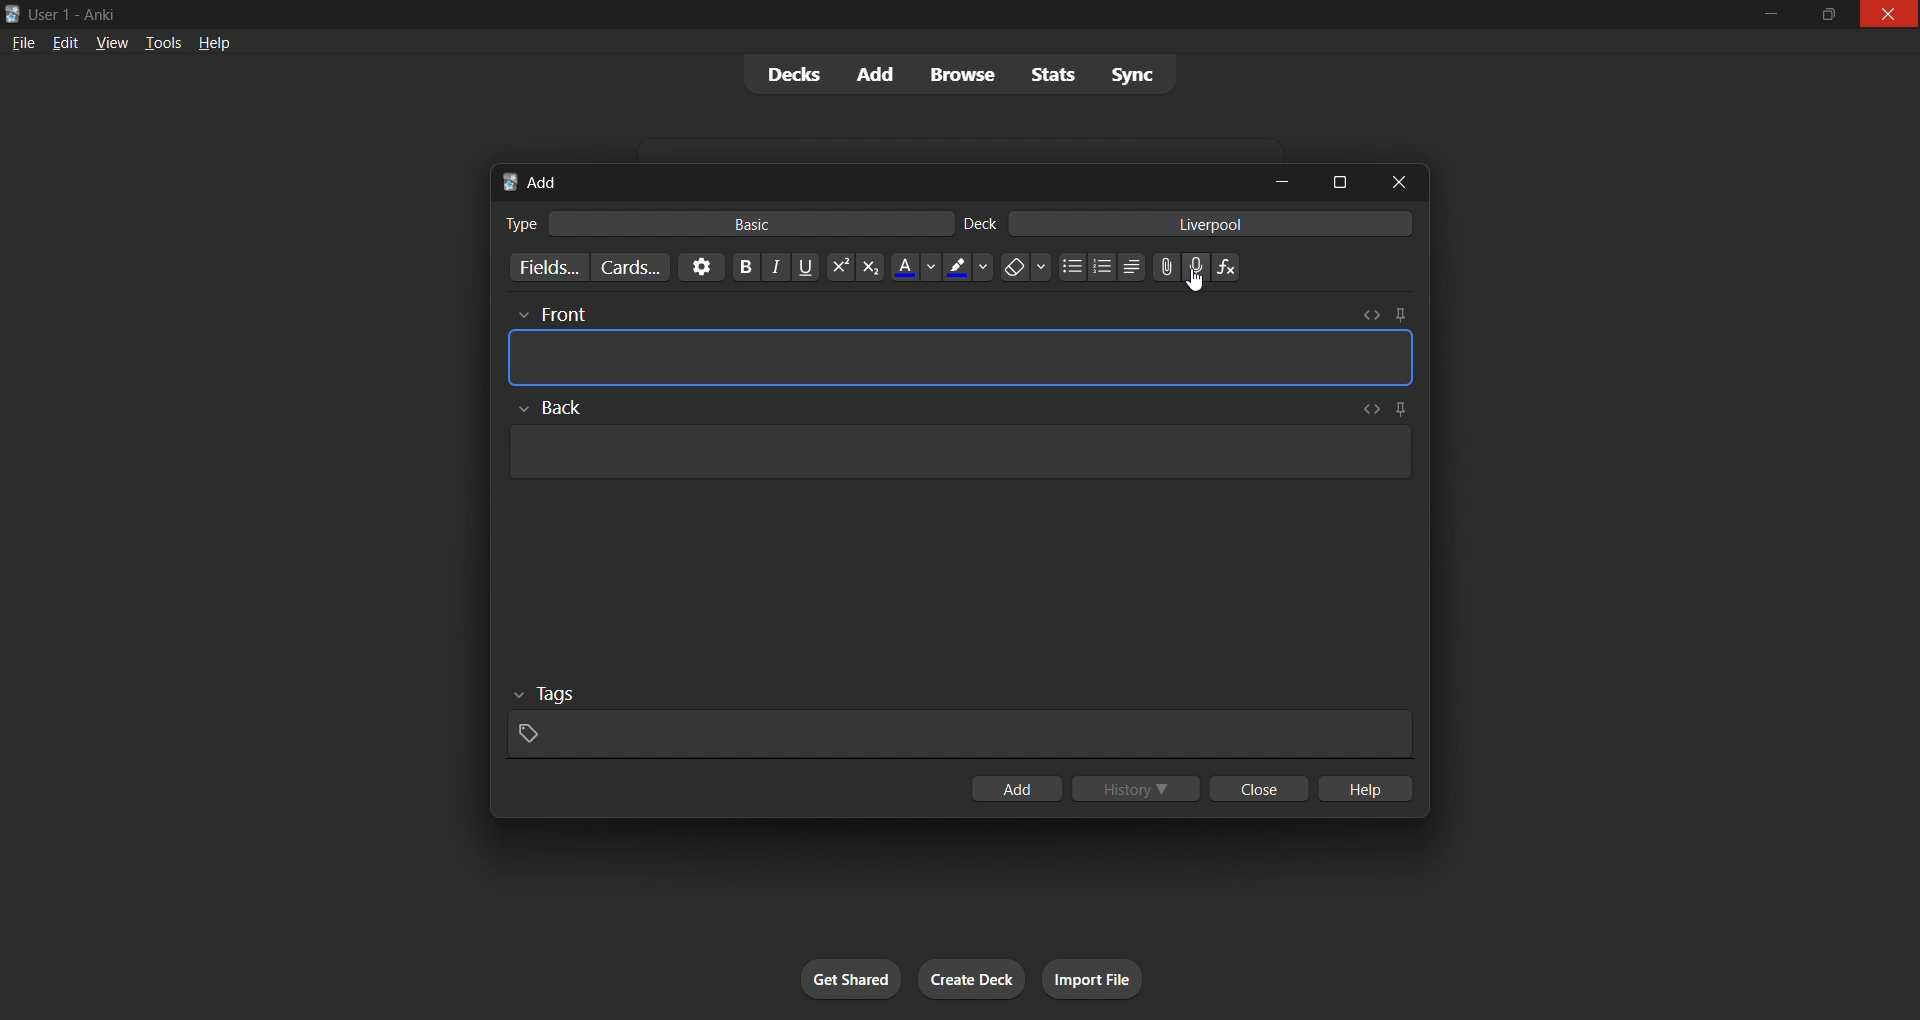 This screenshot has height=1020, width=1920. I want to click on equation, so click(1232, 268).